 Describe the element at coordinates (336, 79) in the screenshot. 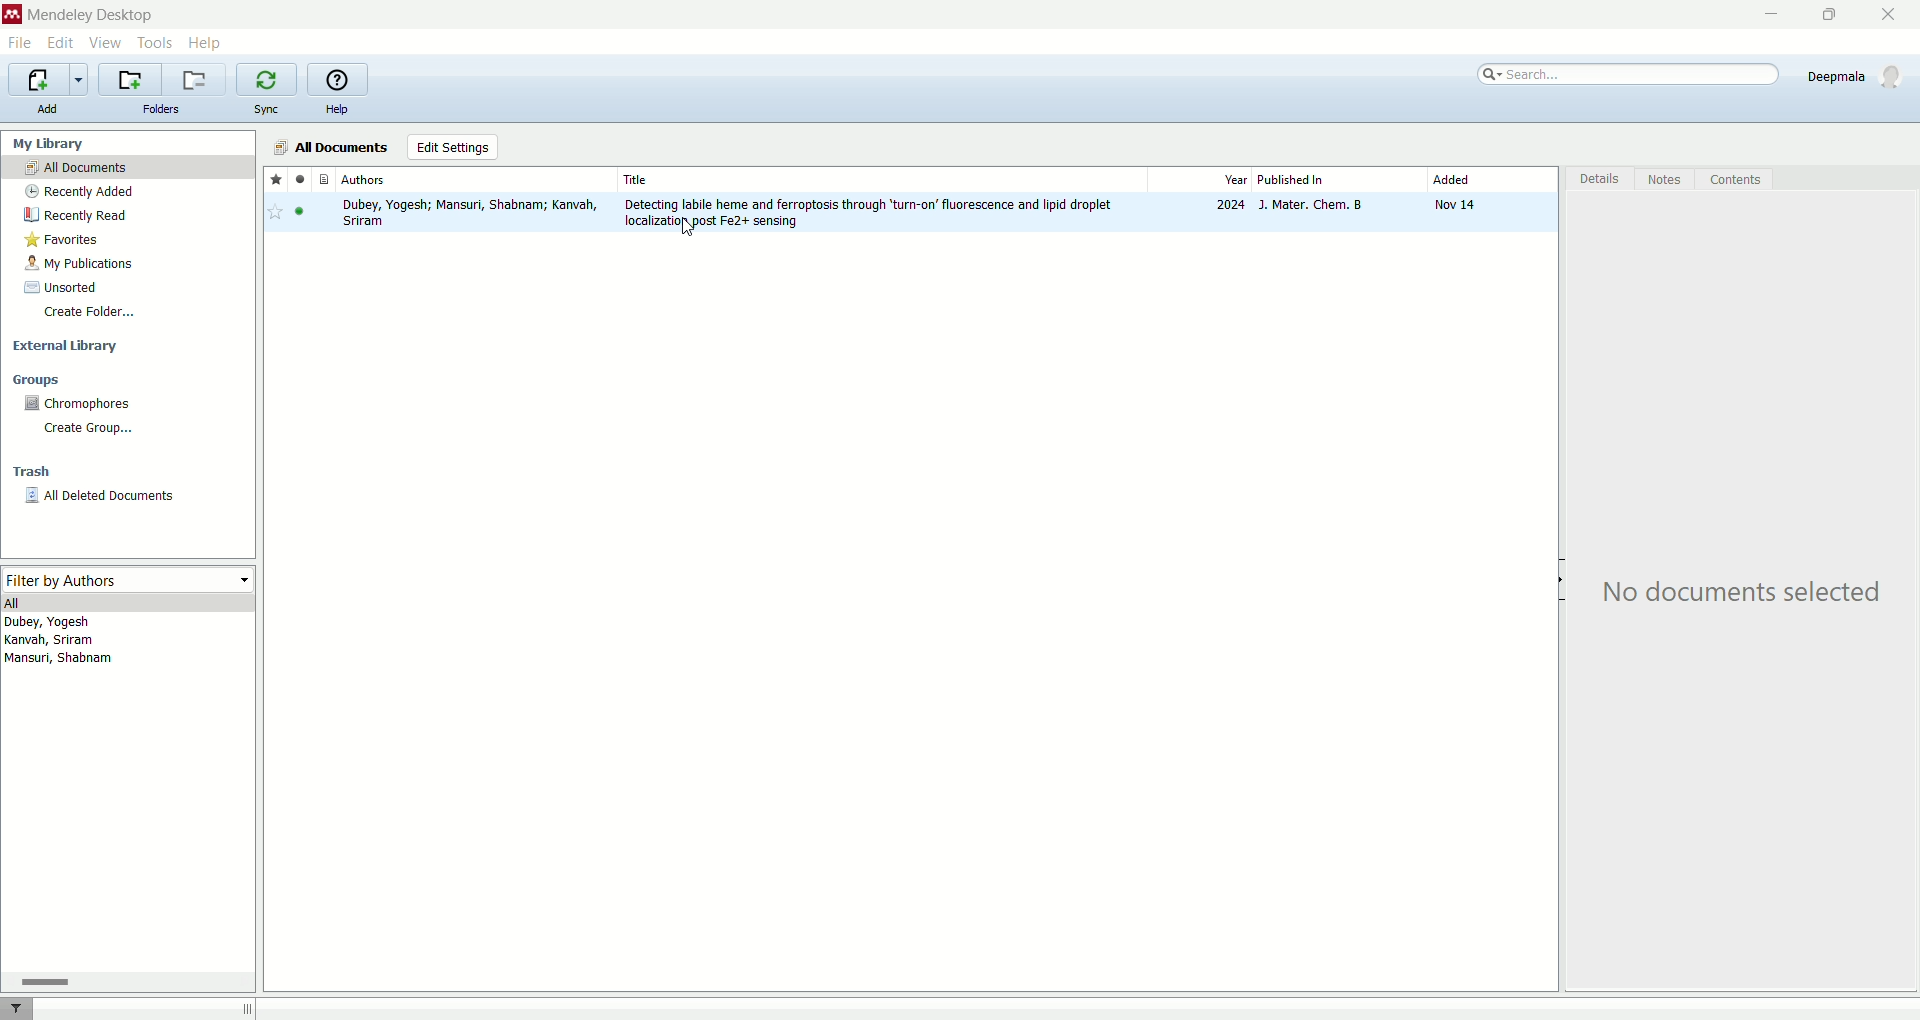

I see `help guide for mendeley` at that location.